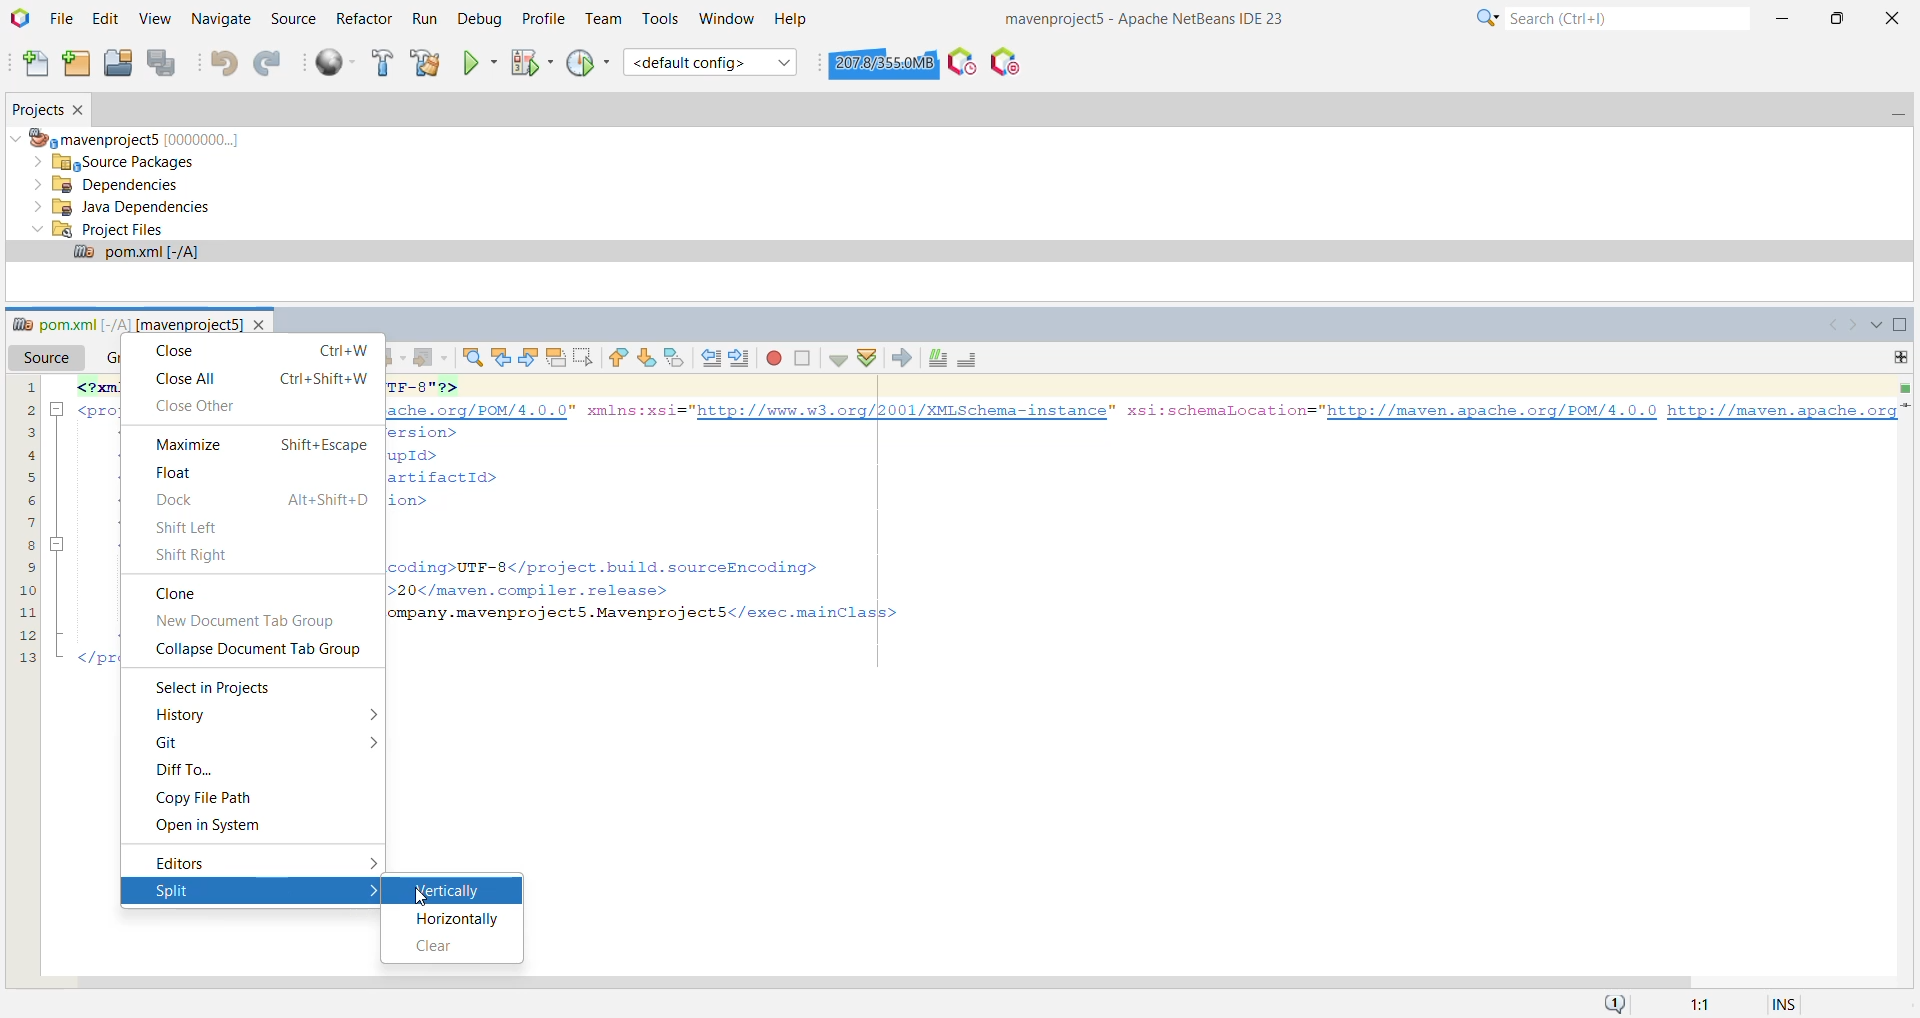 The height and width of the screenshot is (1018, 1920). What do you see at coordinates (261, 321) in the screenshot?
I see `close` at bounding box center [261, 321].